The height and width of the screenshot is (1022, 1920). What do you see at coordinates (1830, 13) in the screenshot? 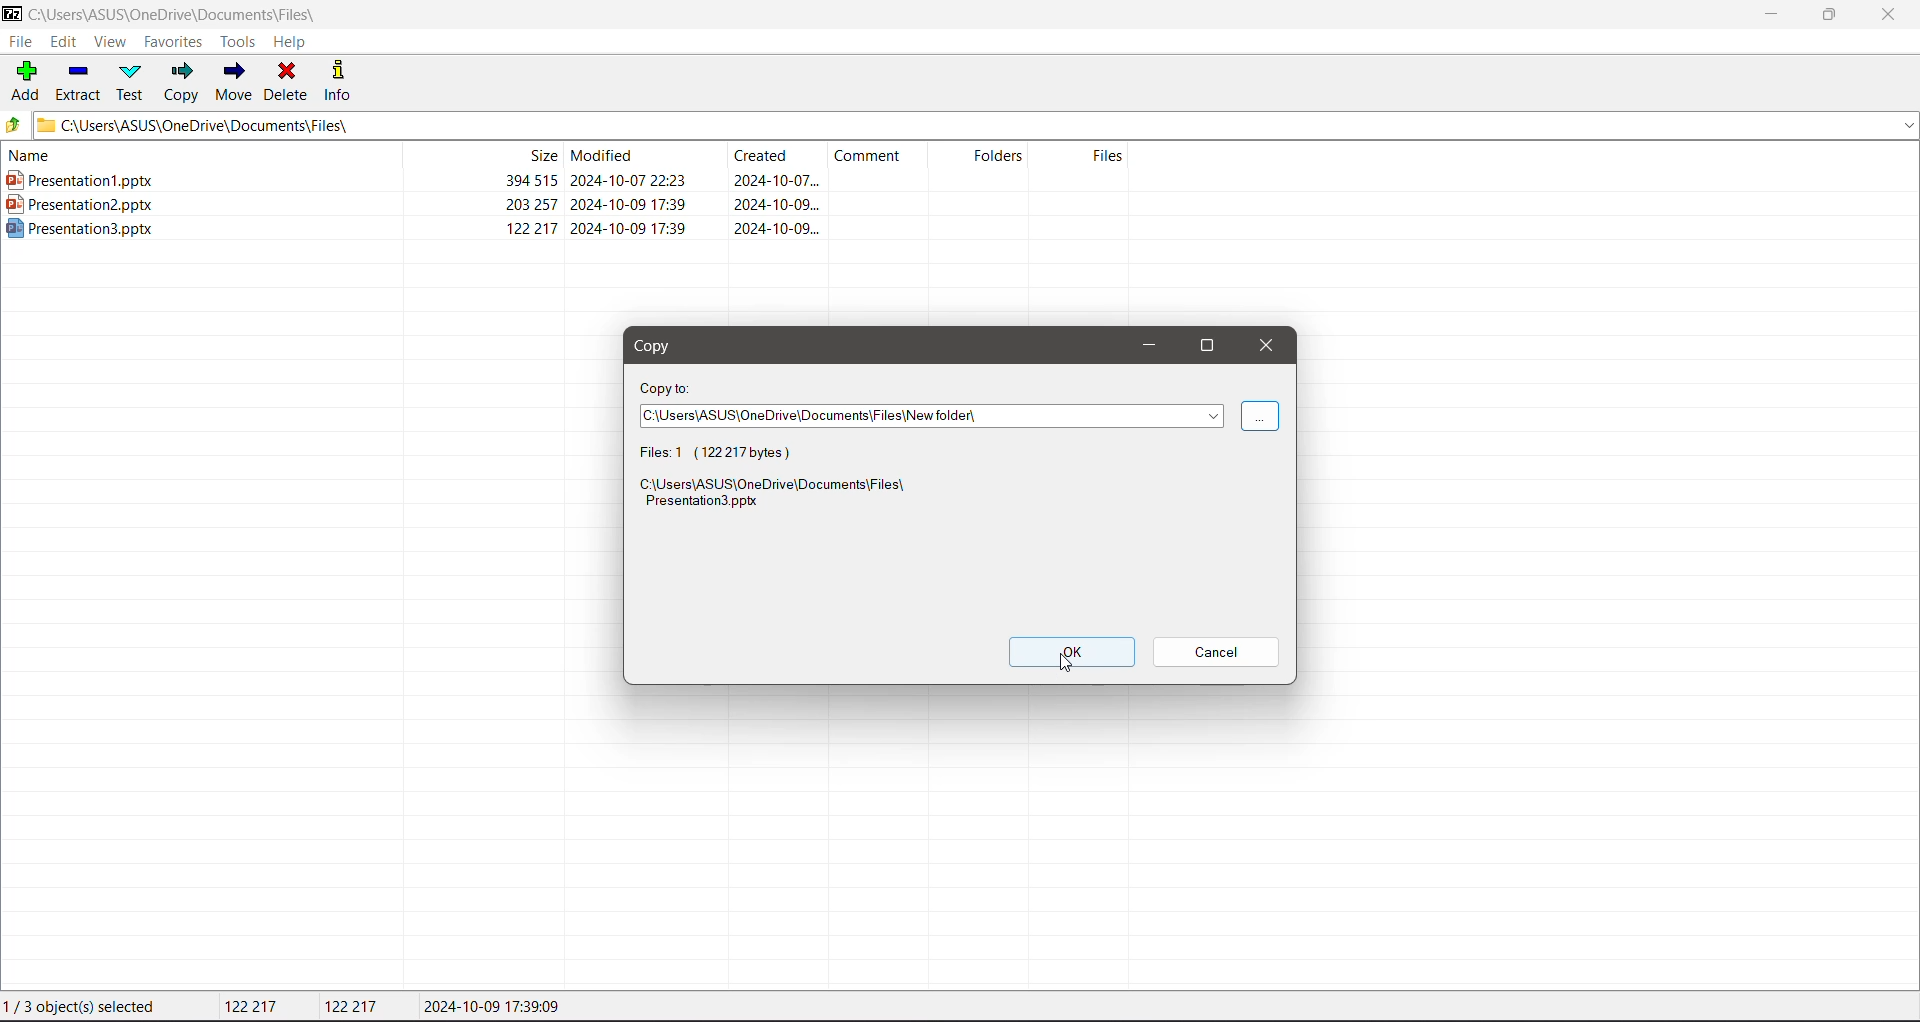
I see `Restore Down` at bounding box center [1830, 13].